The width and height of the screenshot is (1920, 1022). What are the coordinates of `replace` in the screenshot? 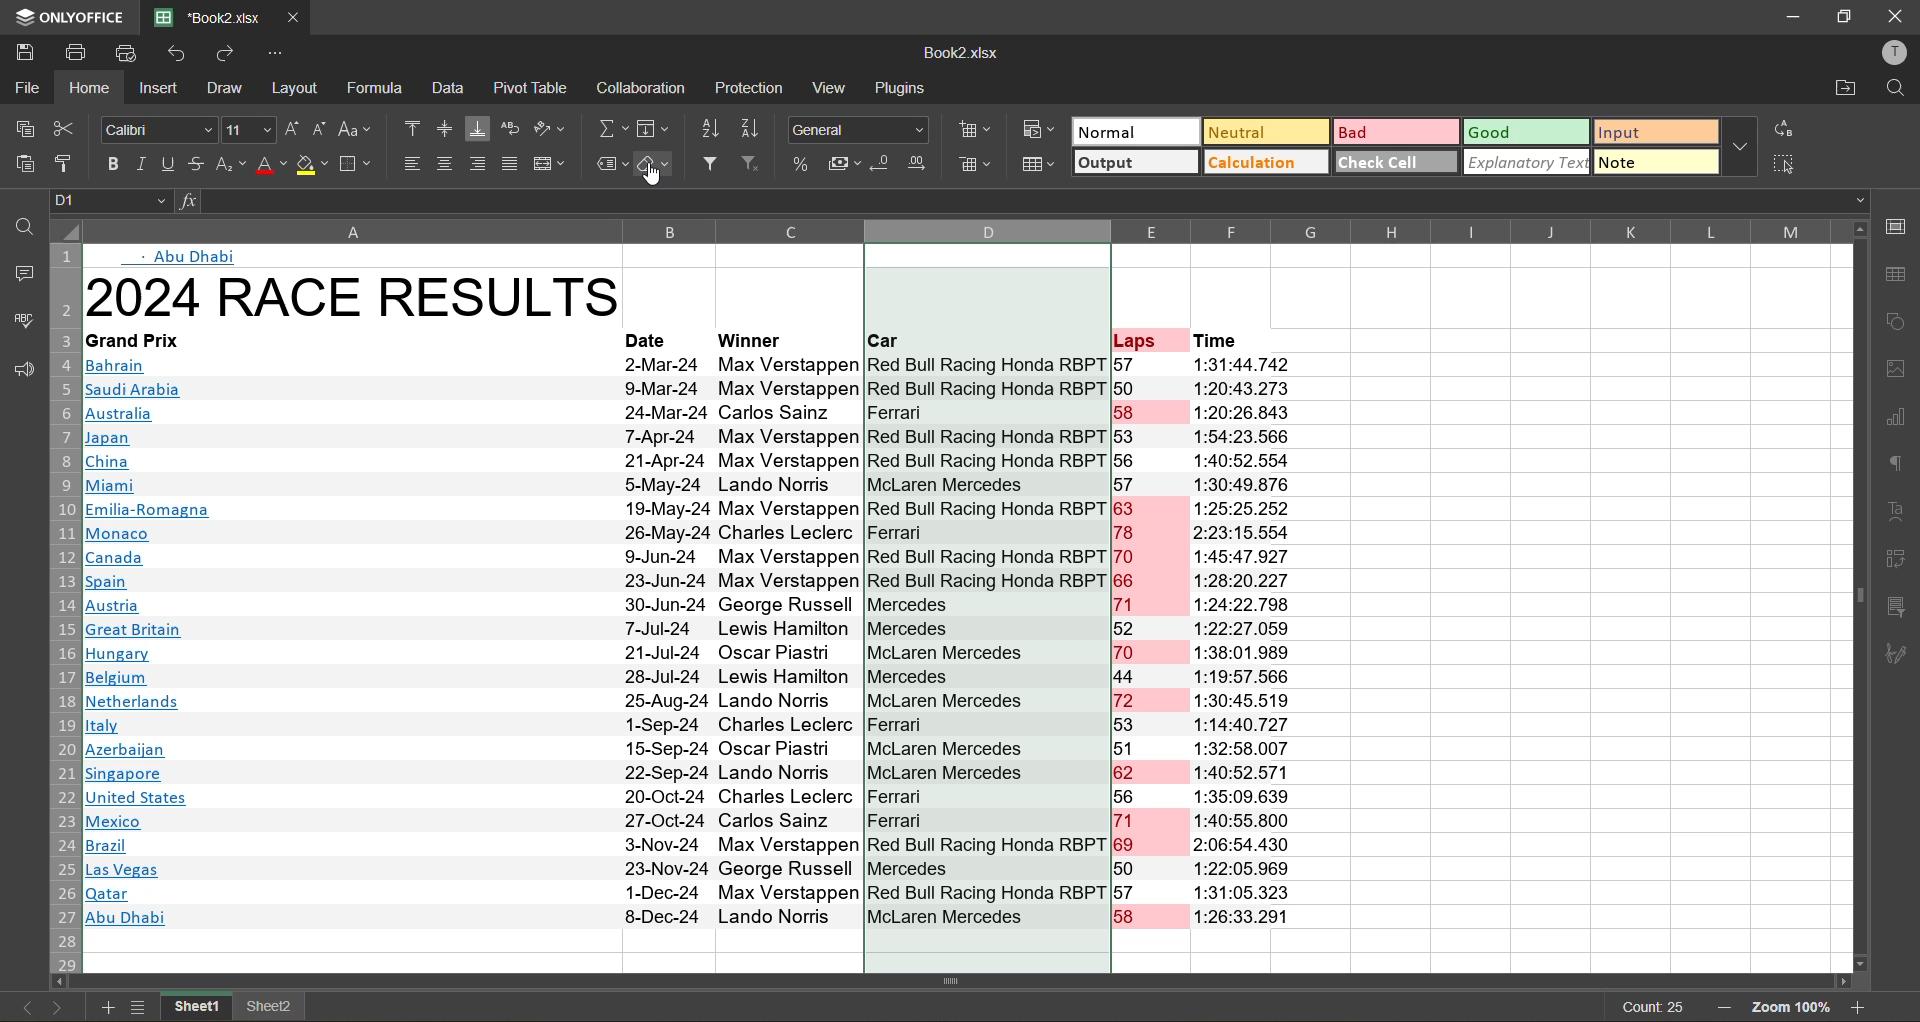 It's located at (1783, 129).